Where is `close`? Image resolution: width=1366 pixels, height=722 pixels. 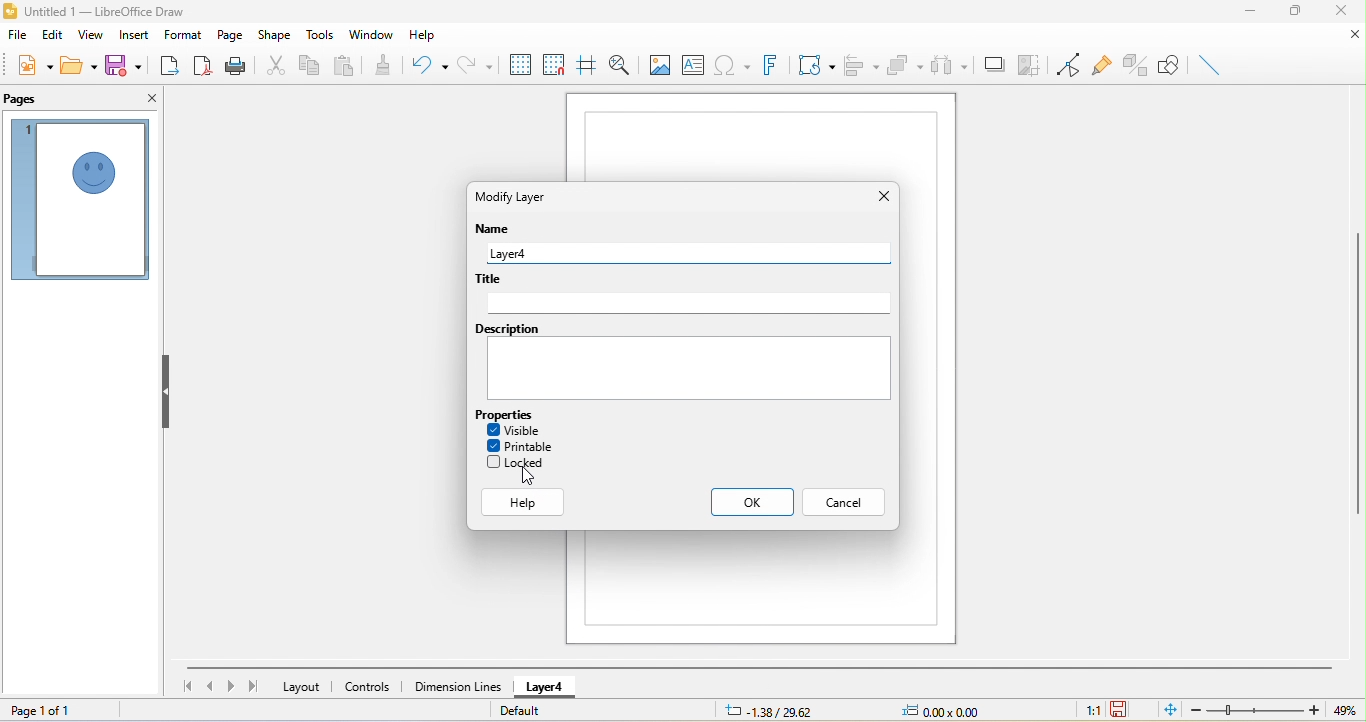
close is located at coordinates (880, 194).